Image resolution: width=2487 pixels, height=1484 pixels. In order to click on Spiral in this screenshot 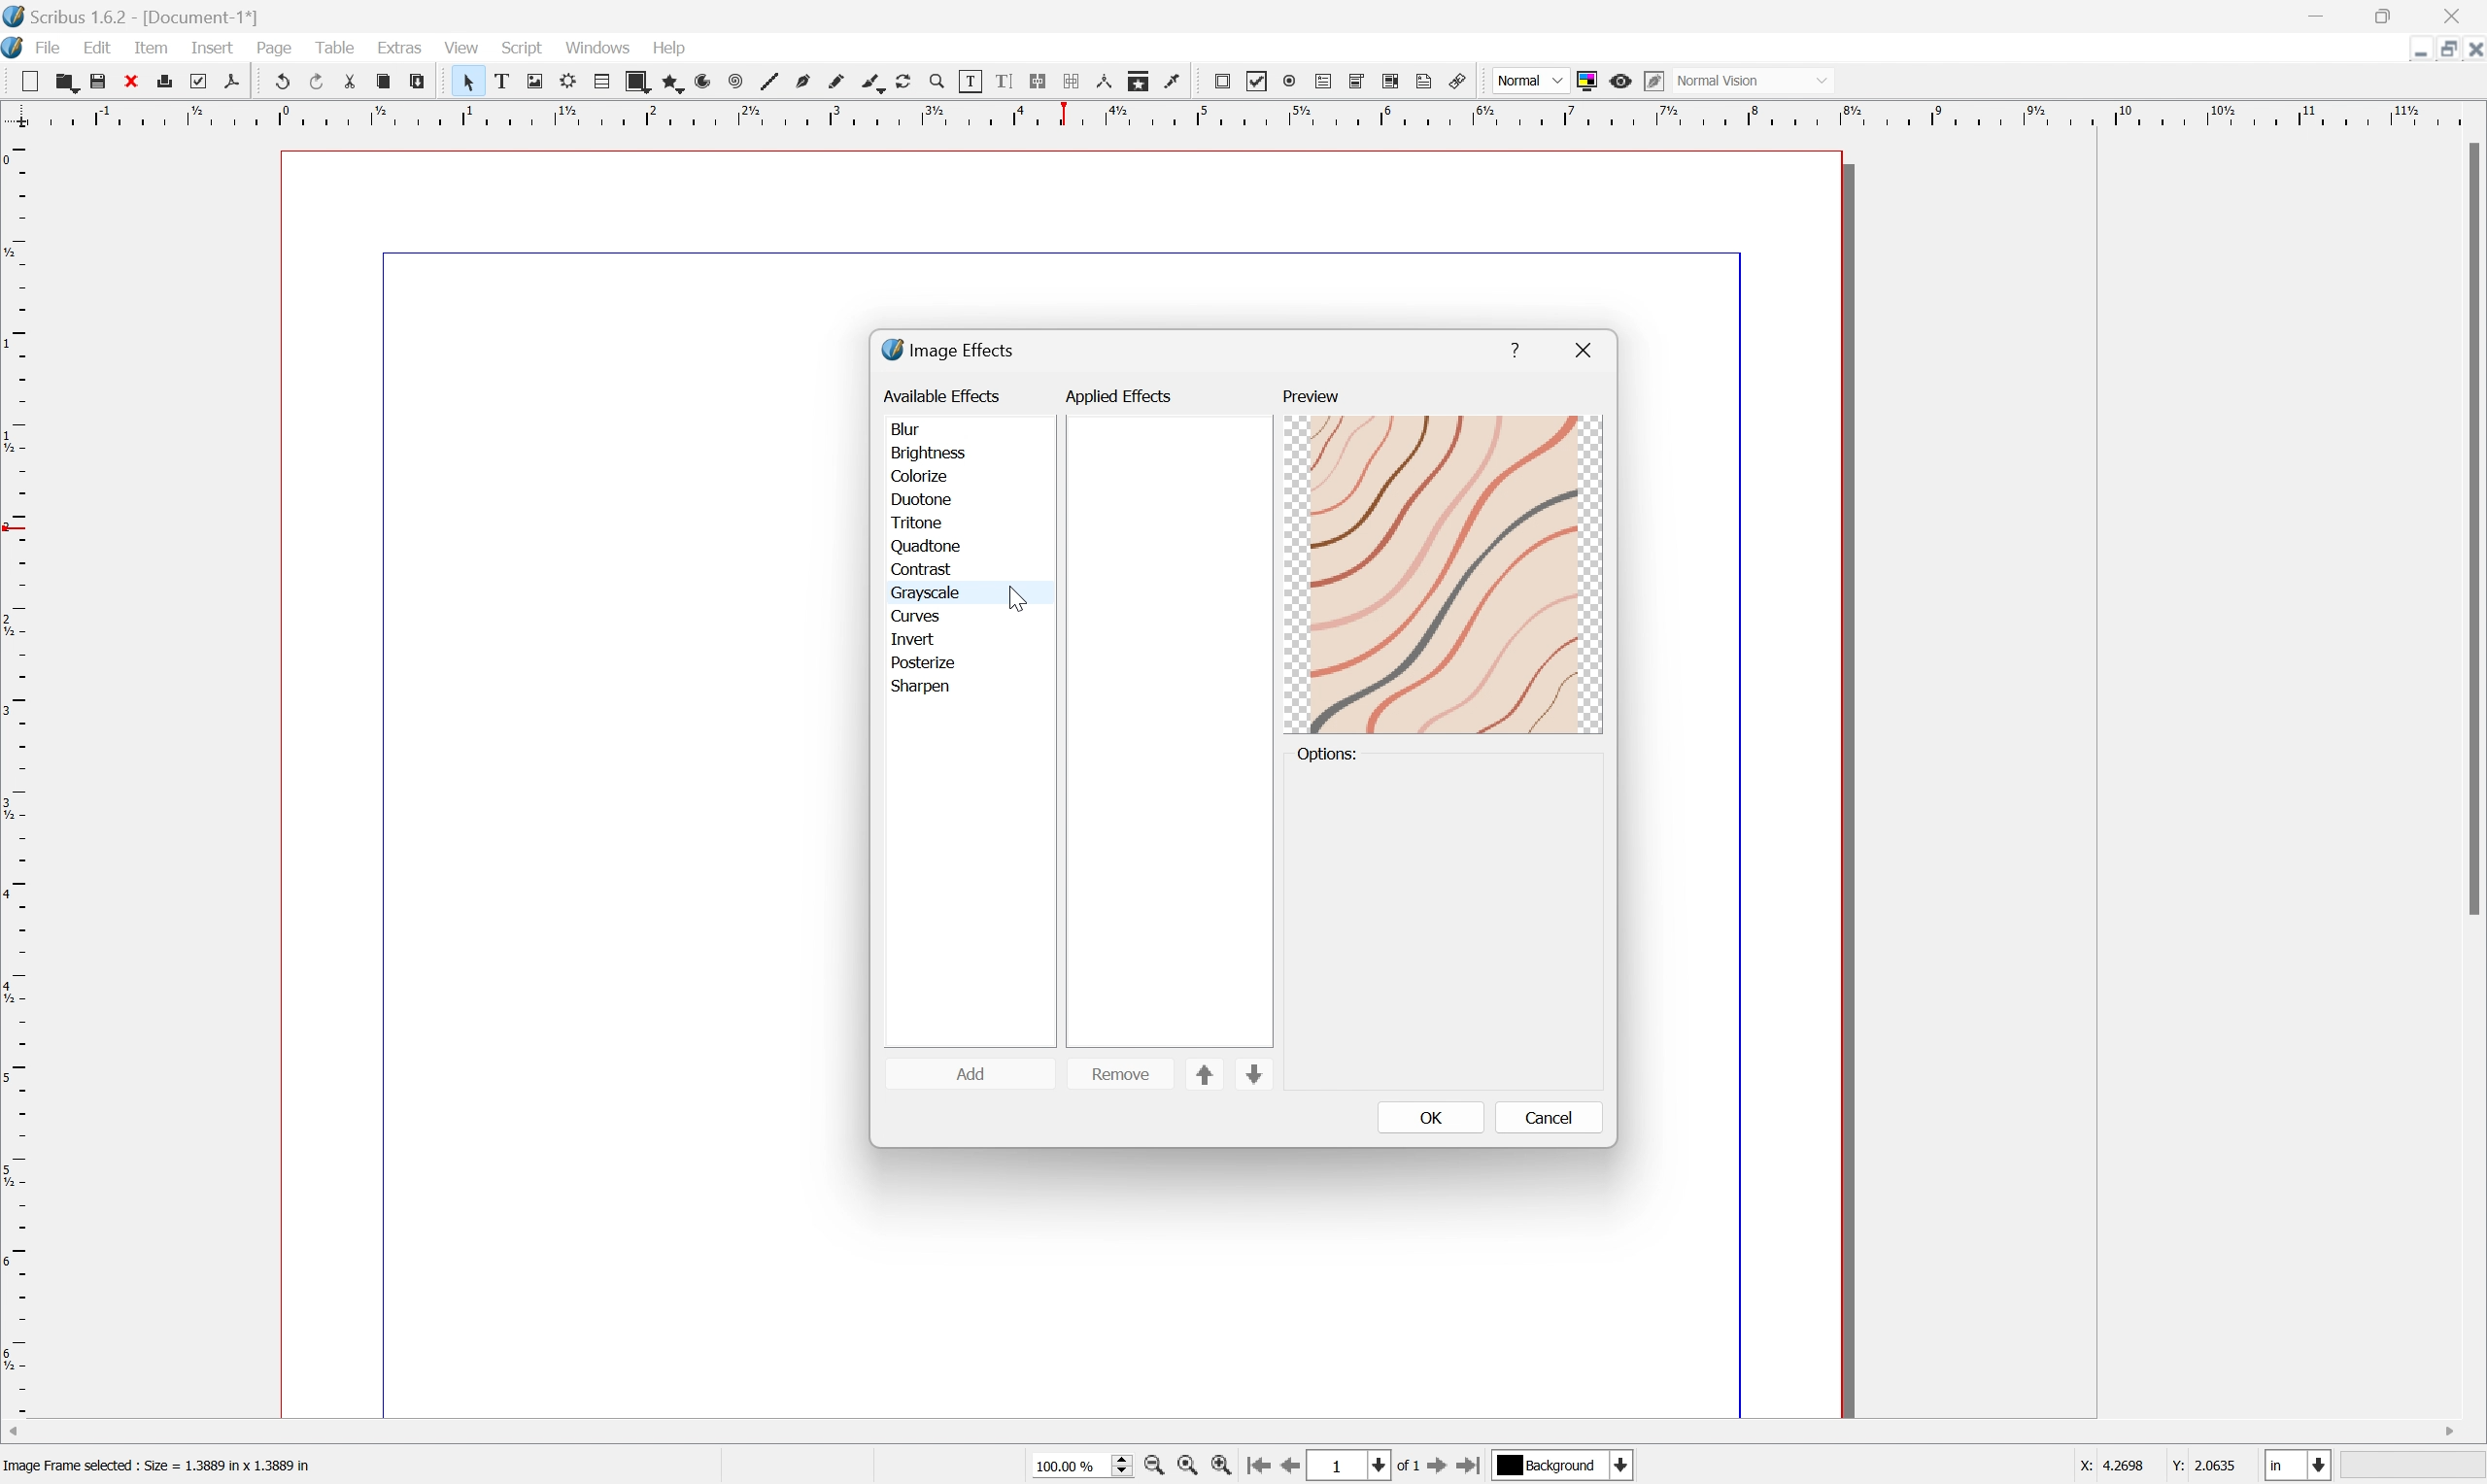, I will do `click(744, 83)`.